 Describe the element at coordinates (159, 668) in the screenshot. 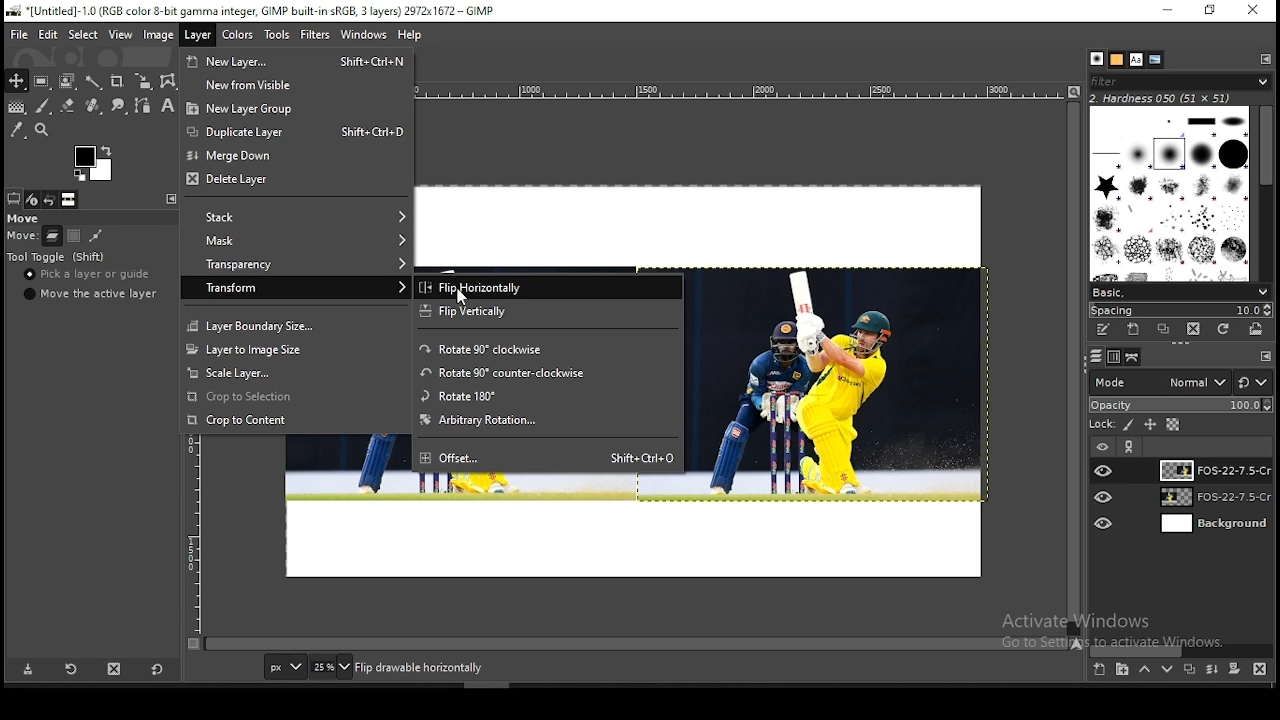

I see `restore to defaults` at that location.